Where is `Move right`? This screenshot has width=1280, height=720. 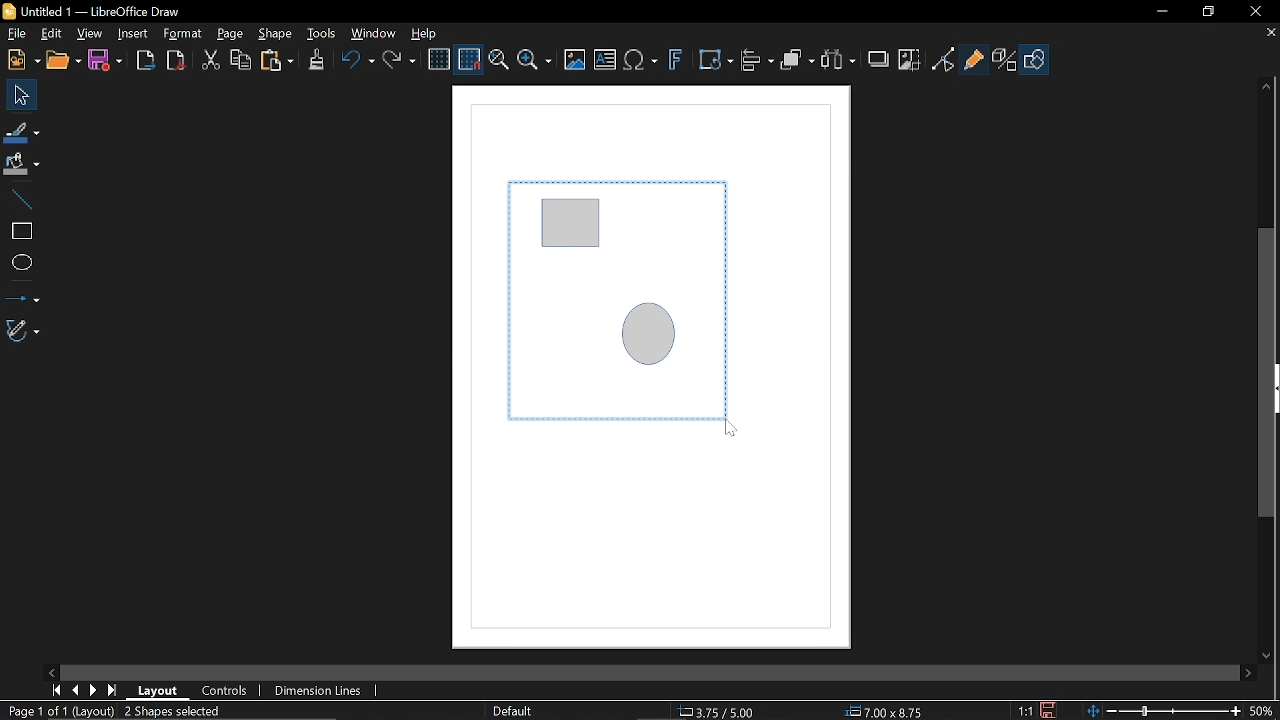 Move right is located at coordinates (1250, 674).